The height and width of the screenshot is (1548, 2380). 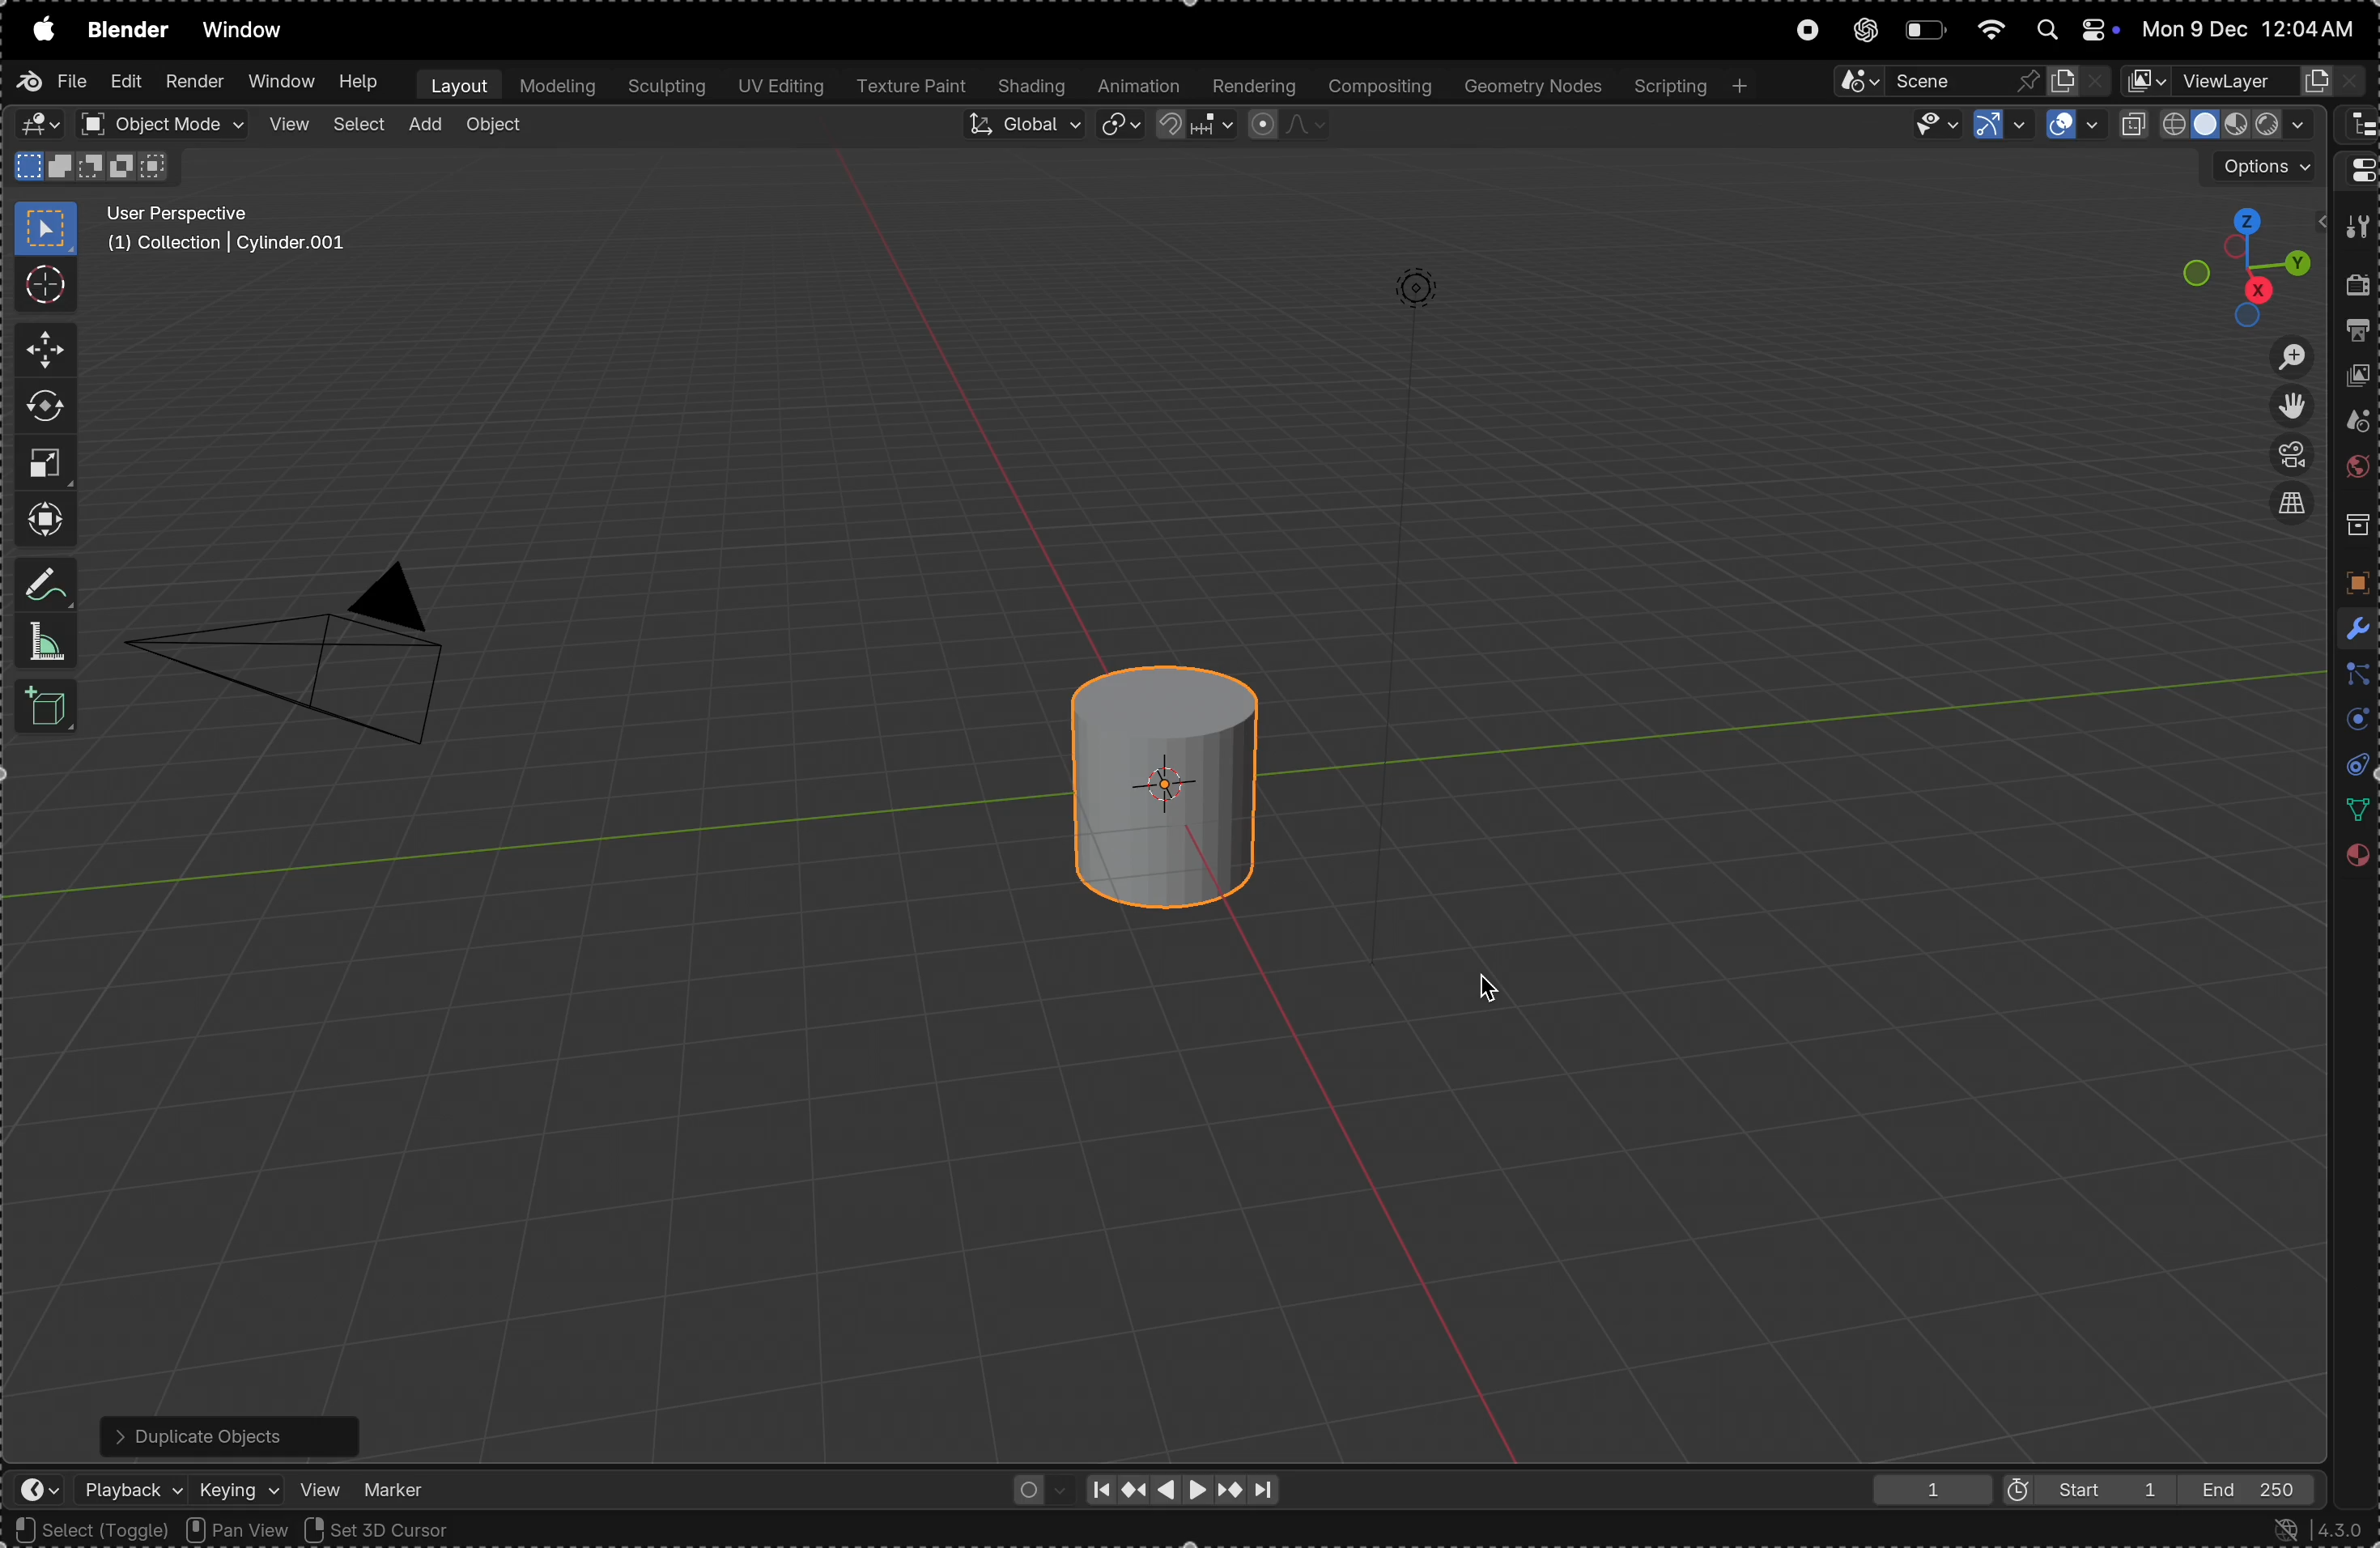 What do you see at coordinates (2070, 30) in the screenshot?
I see `apple widgets` at bounding box center [2070, 30].